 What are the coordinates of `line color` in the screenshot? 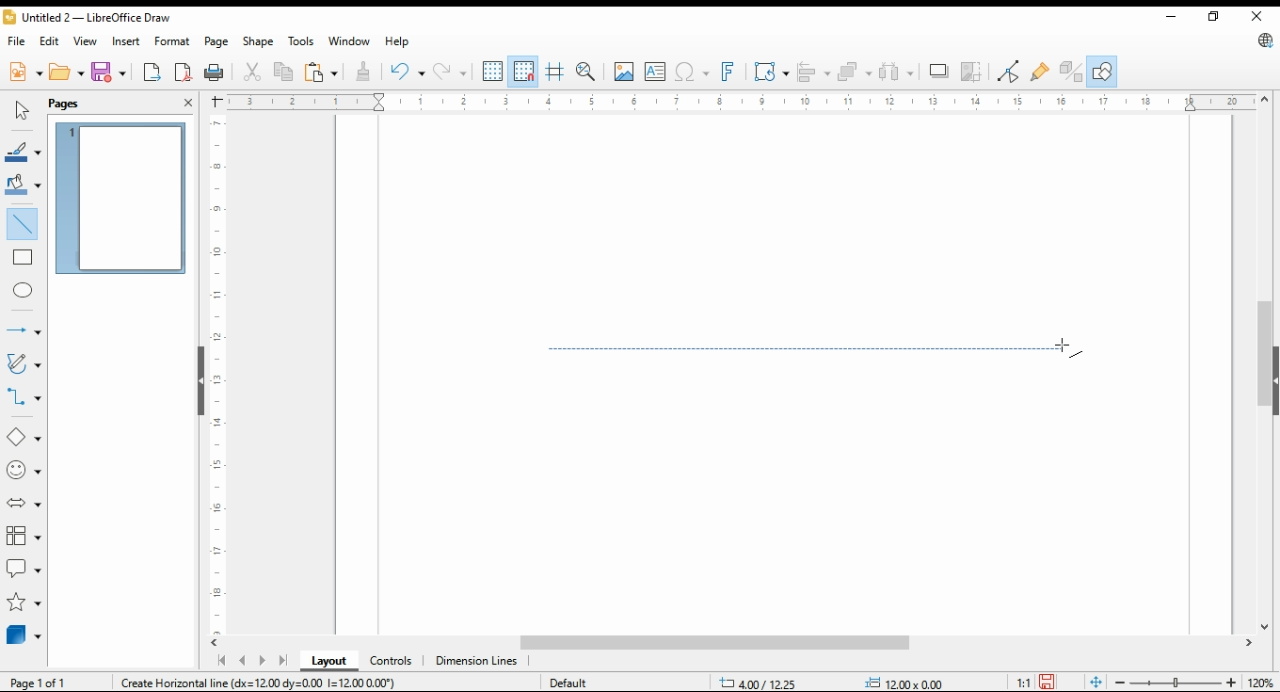 It's located at (23, 150).